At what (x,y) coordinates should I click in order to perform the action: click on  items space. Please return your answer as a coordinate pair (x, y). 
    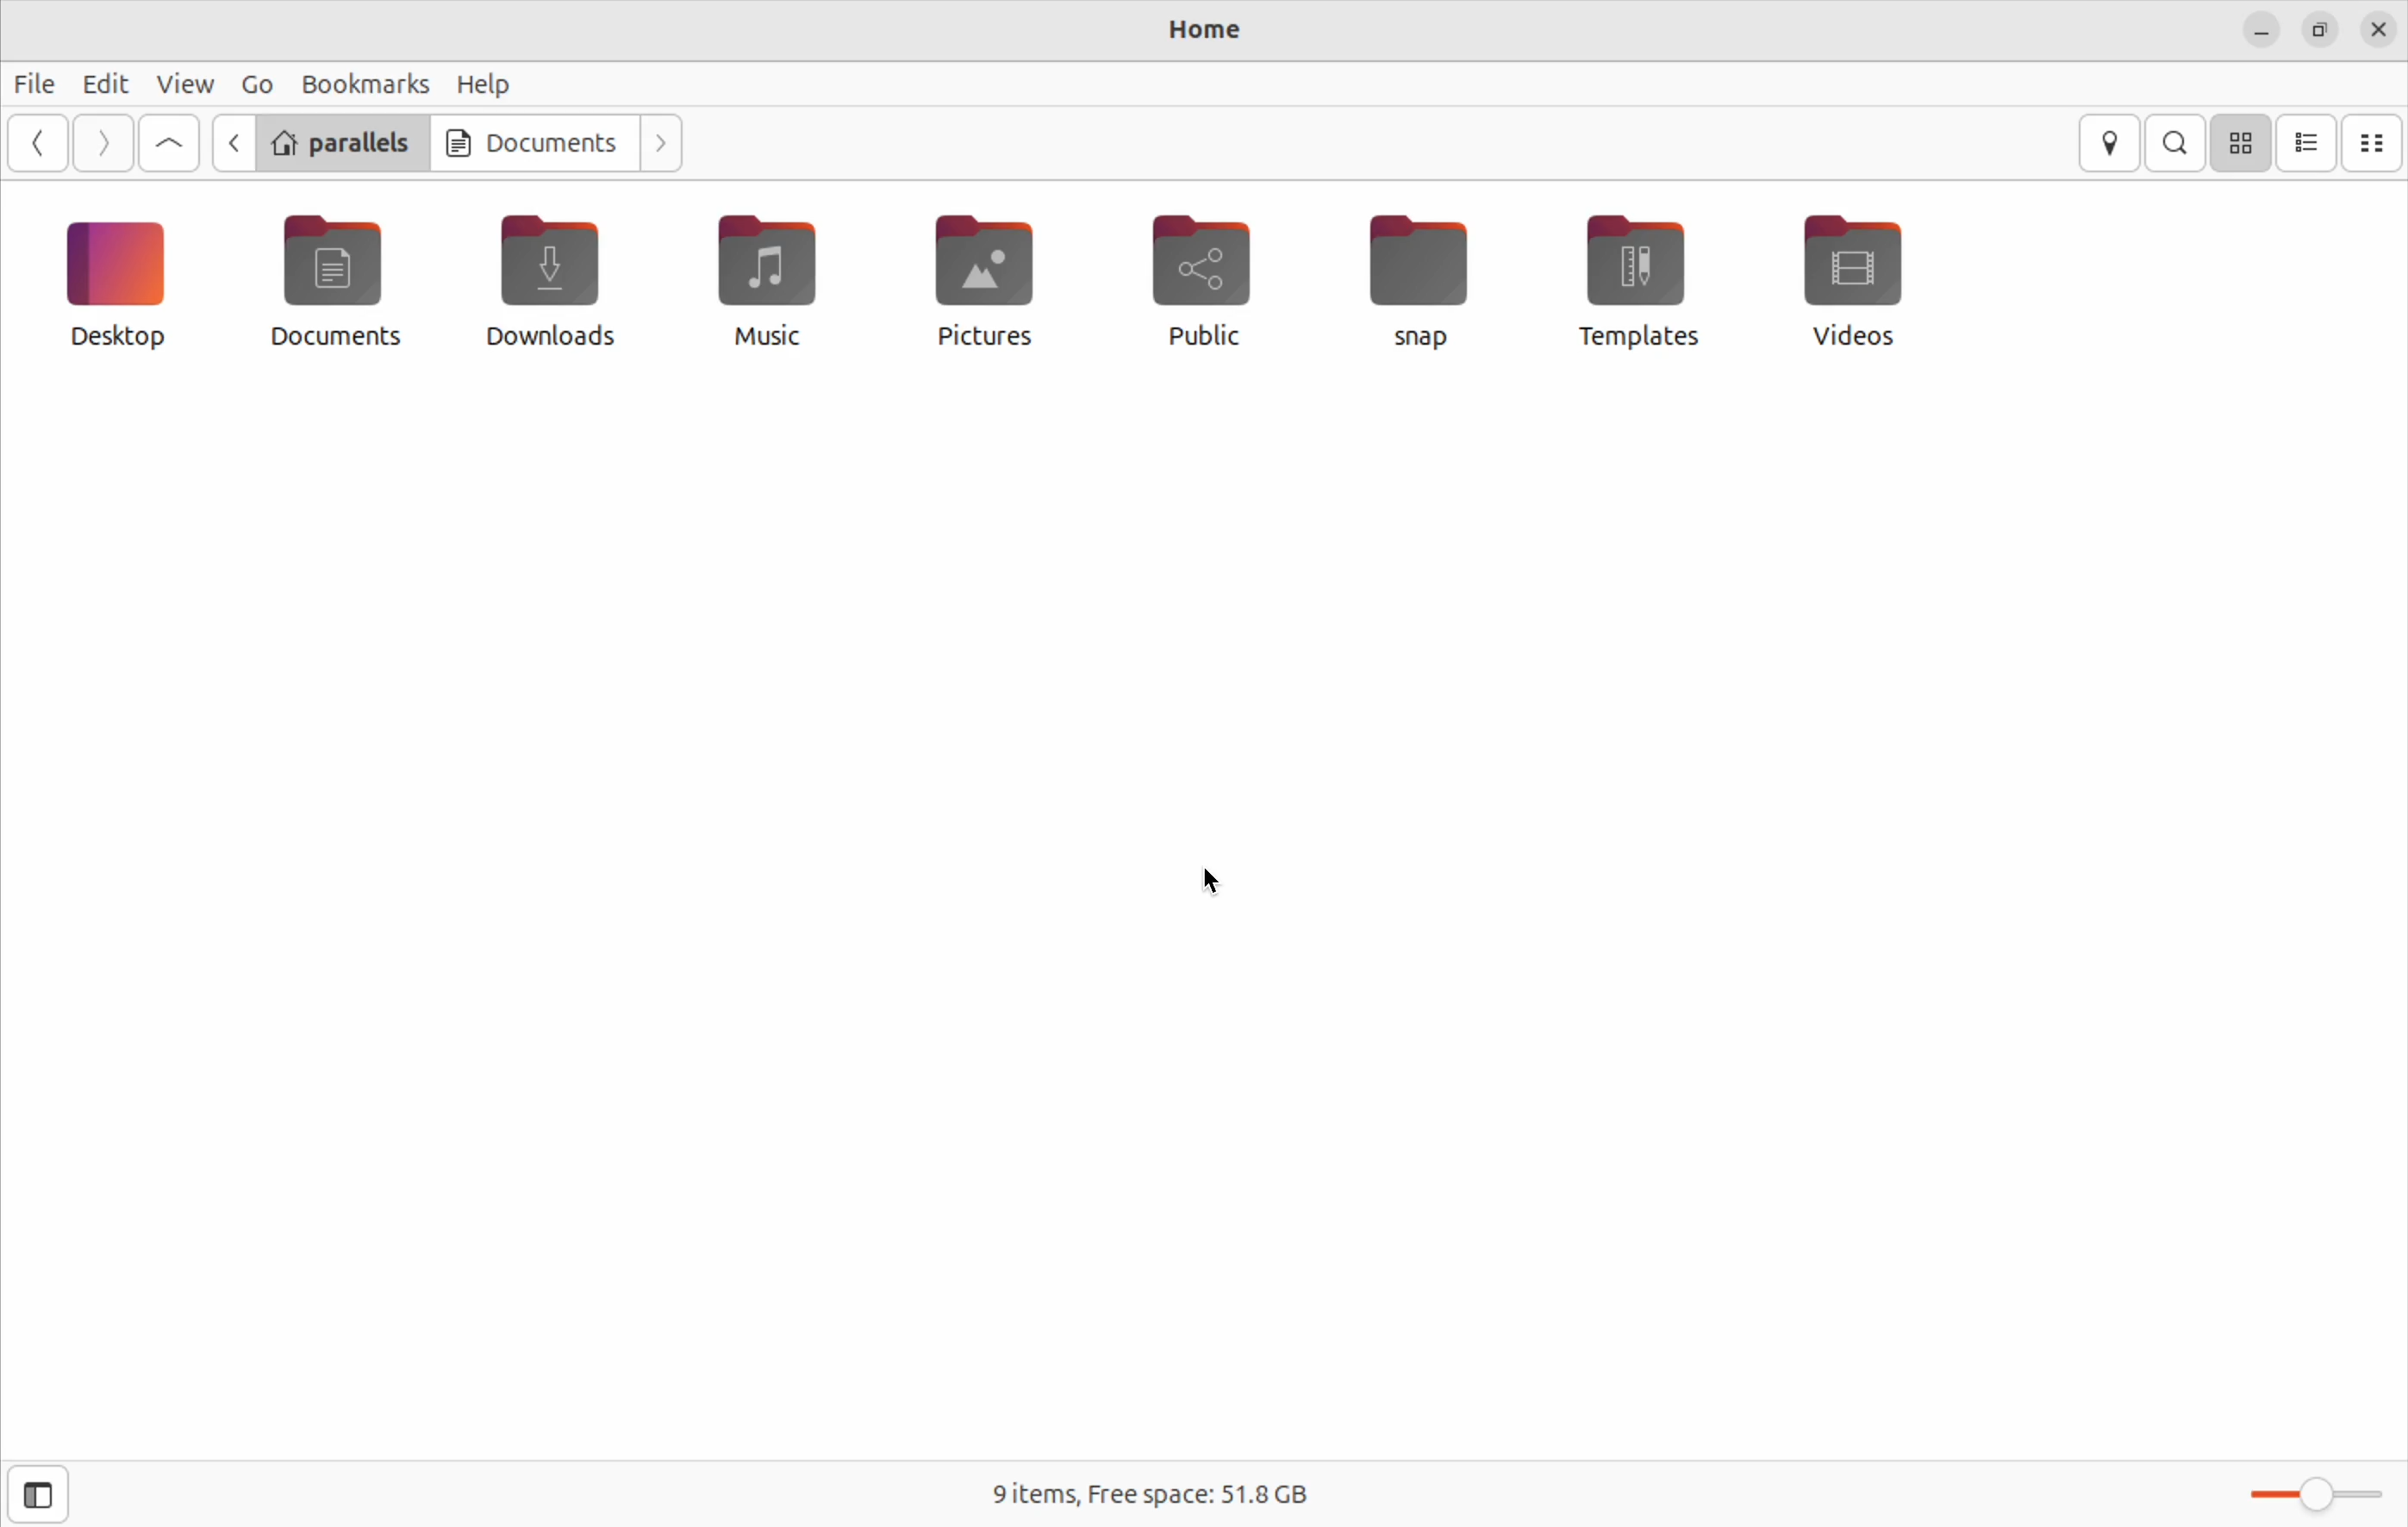
    Looking at the image, I should click on (1144, 1498).